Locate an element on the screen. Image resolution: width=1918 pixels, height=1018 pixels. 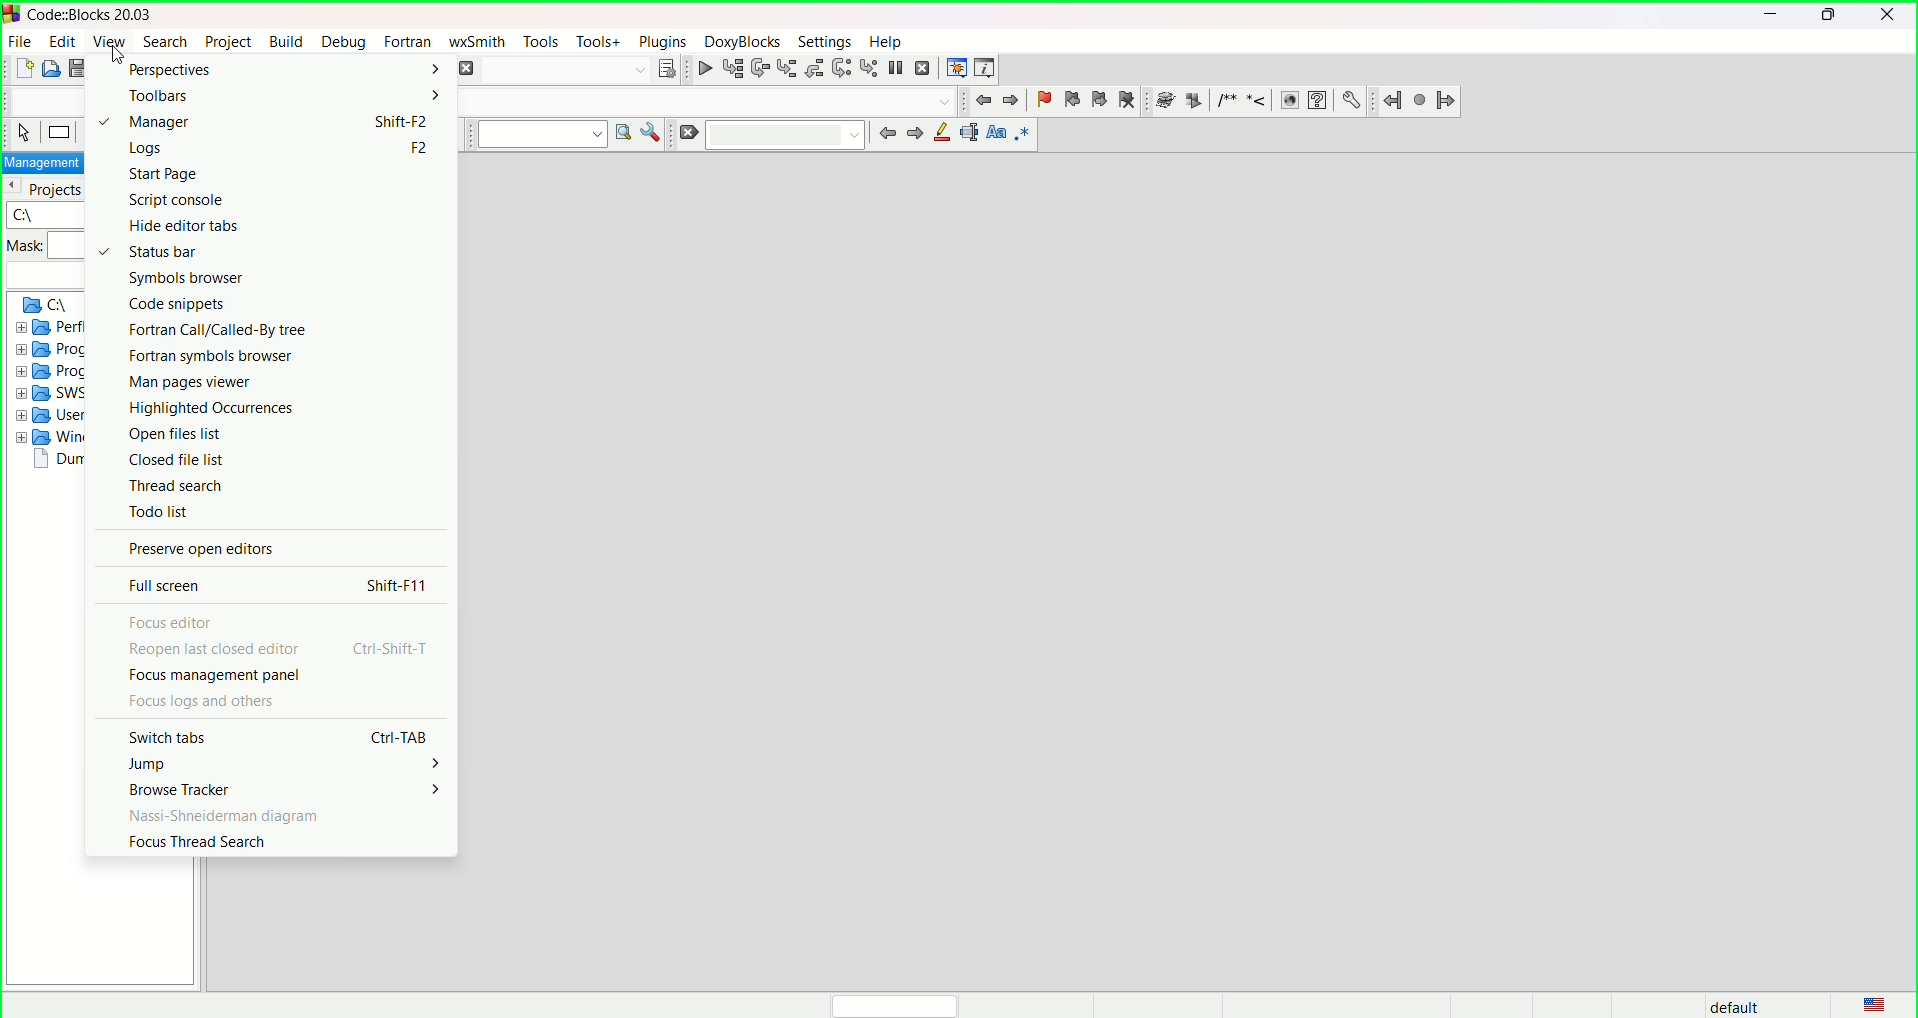
toggle bookmark is located at coordinates (1042, 97).